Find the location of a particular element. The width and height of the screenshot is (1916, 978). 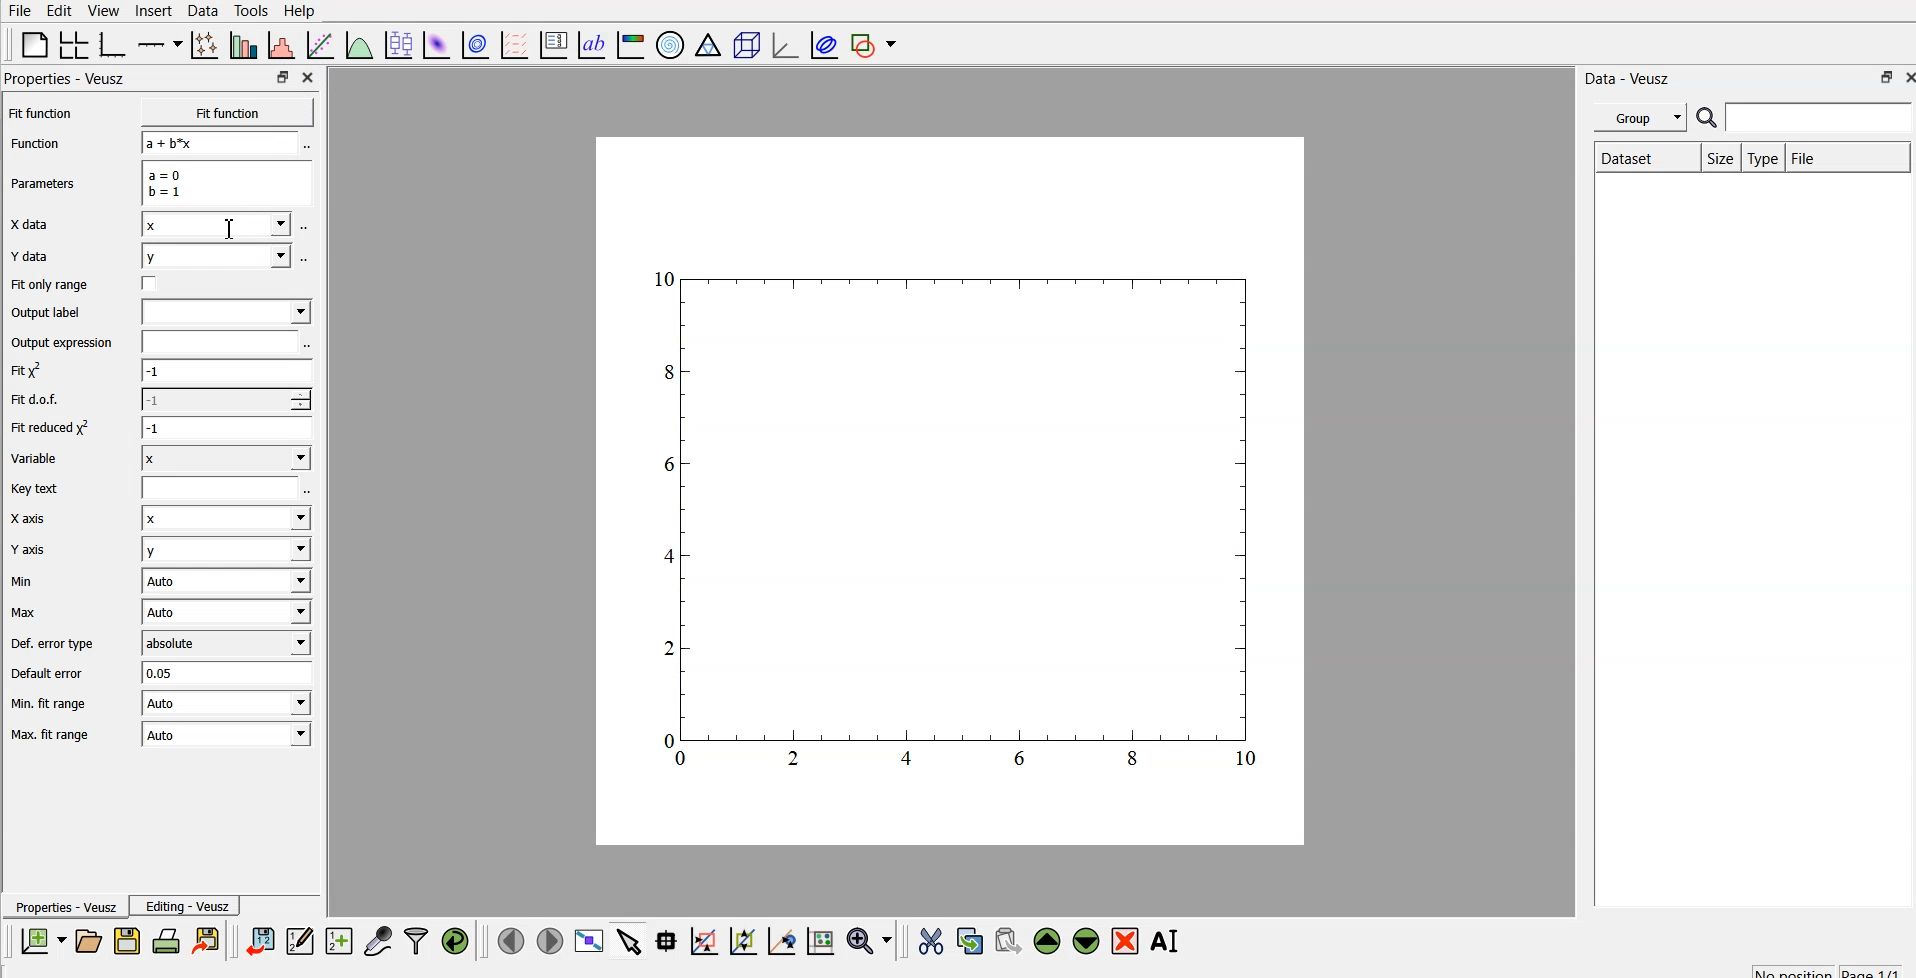

<I is located at coordinates (224, 459).